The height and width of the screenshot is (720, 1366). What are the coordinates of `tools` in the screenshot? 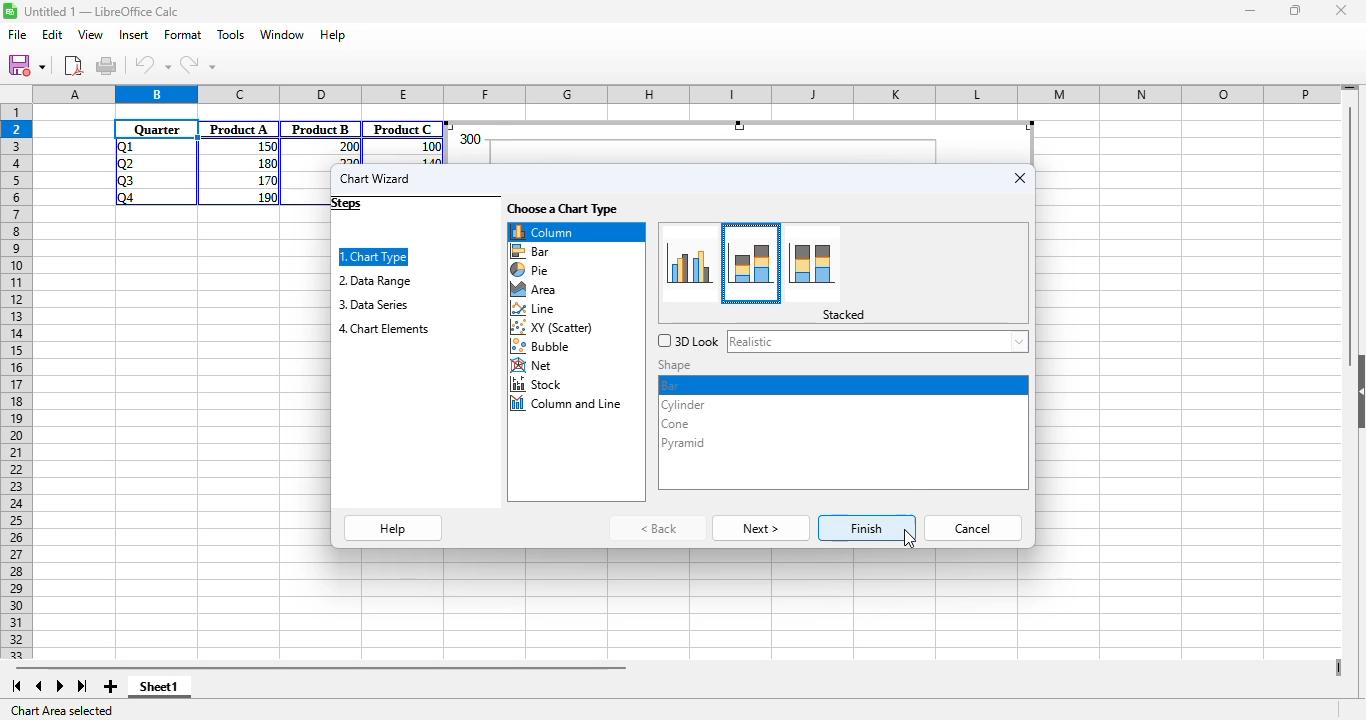 It's located at (231, 34).